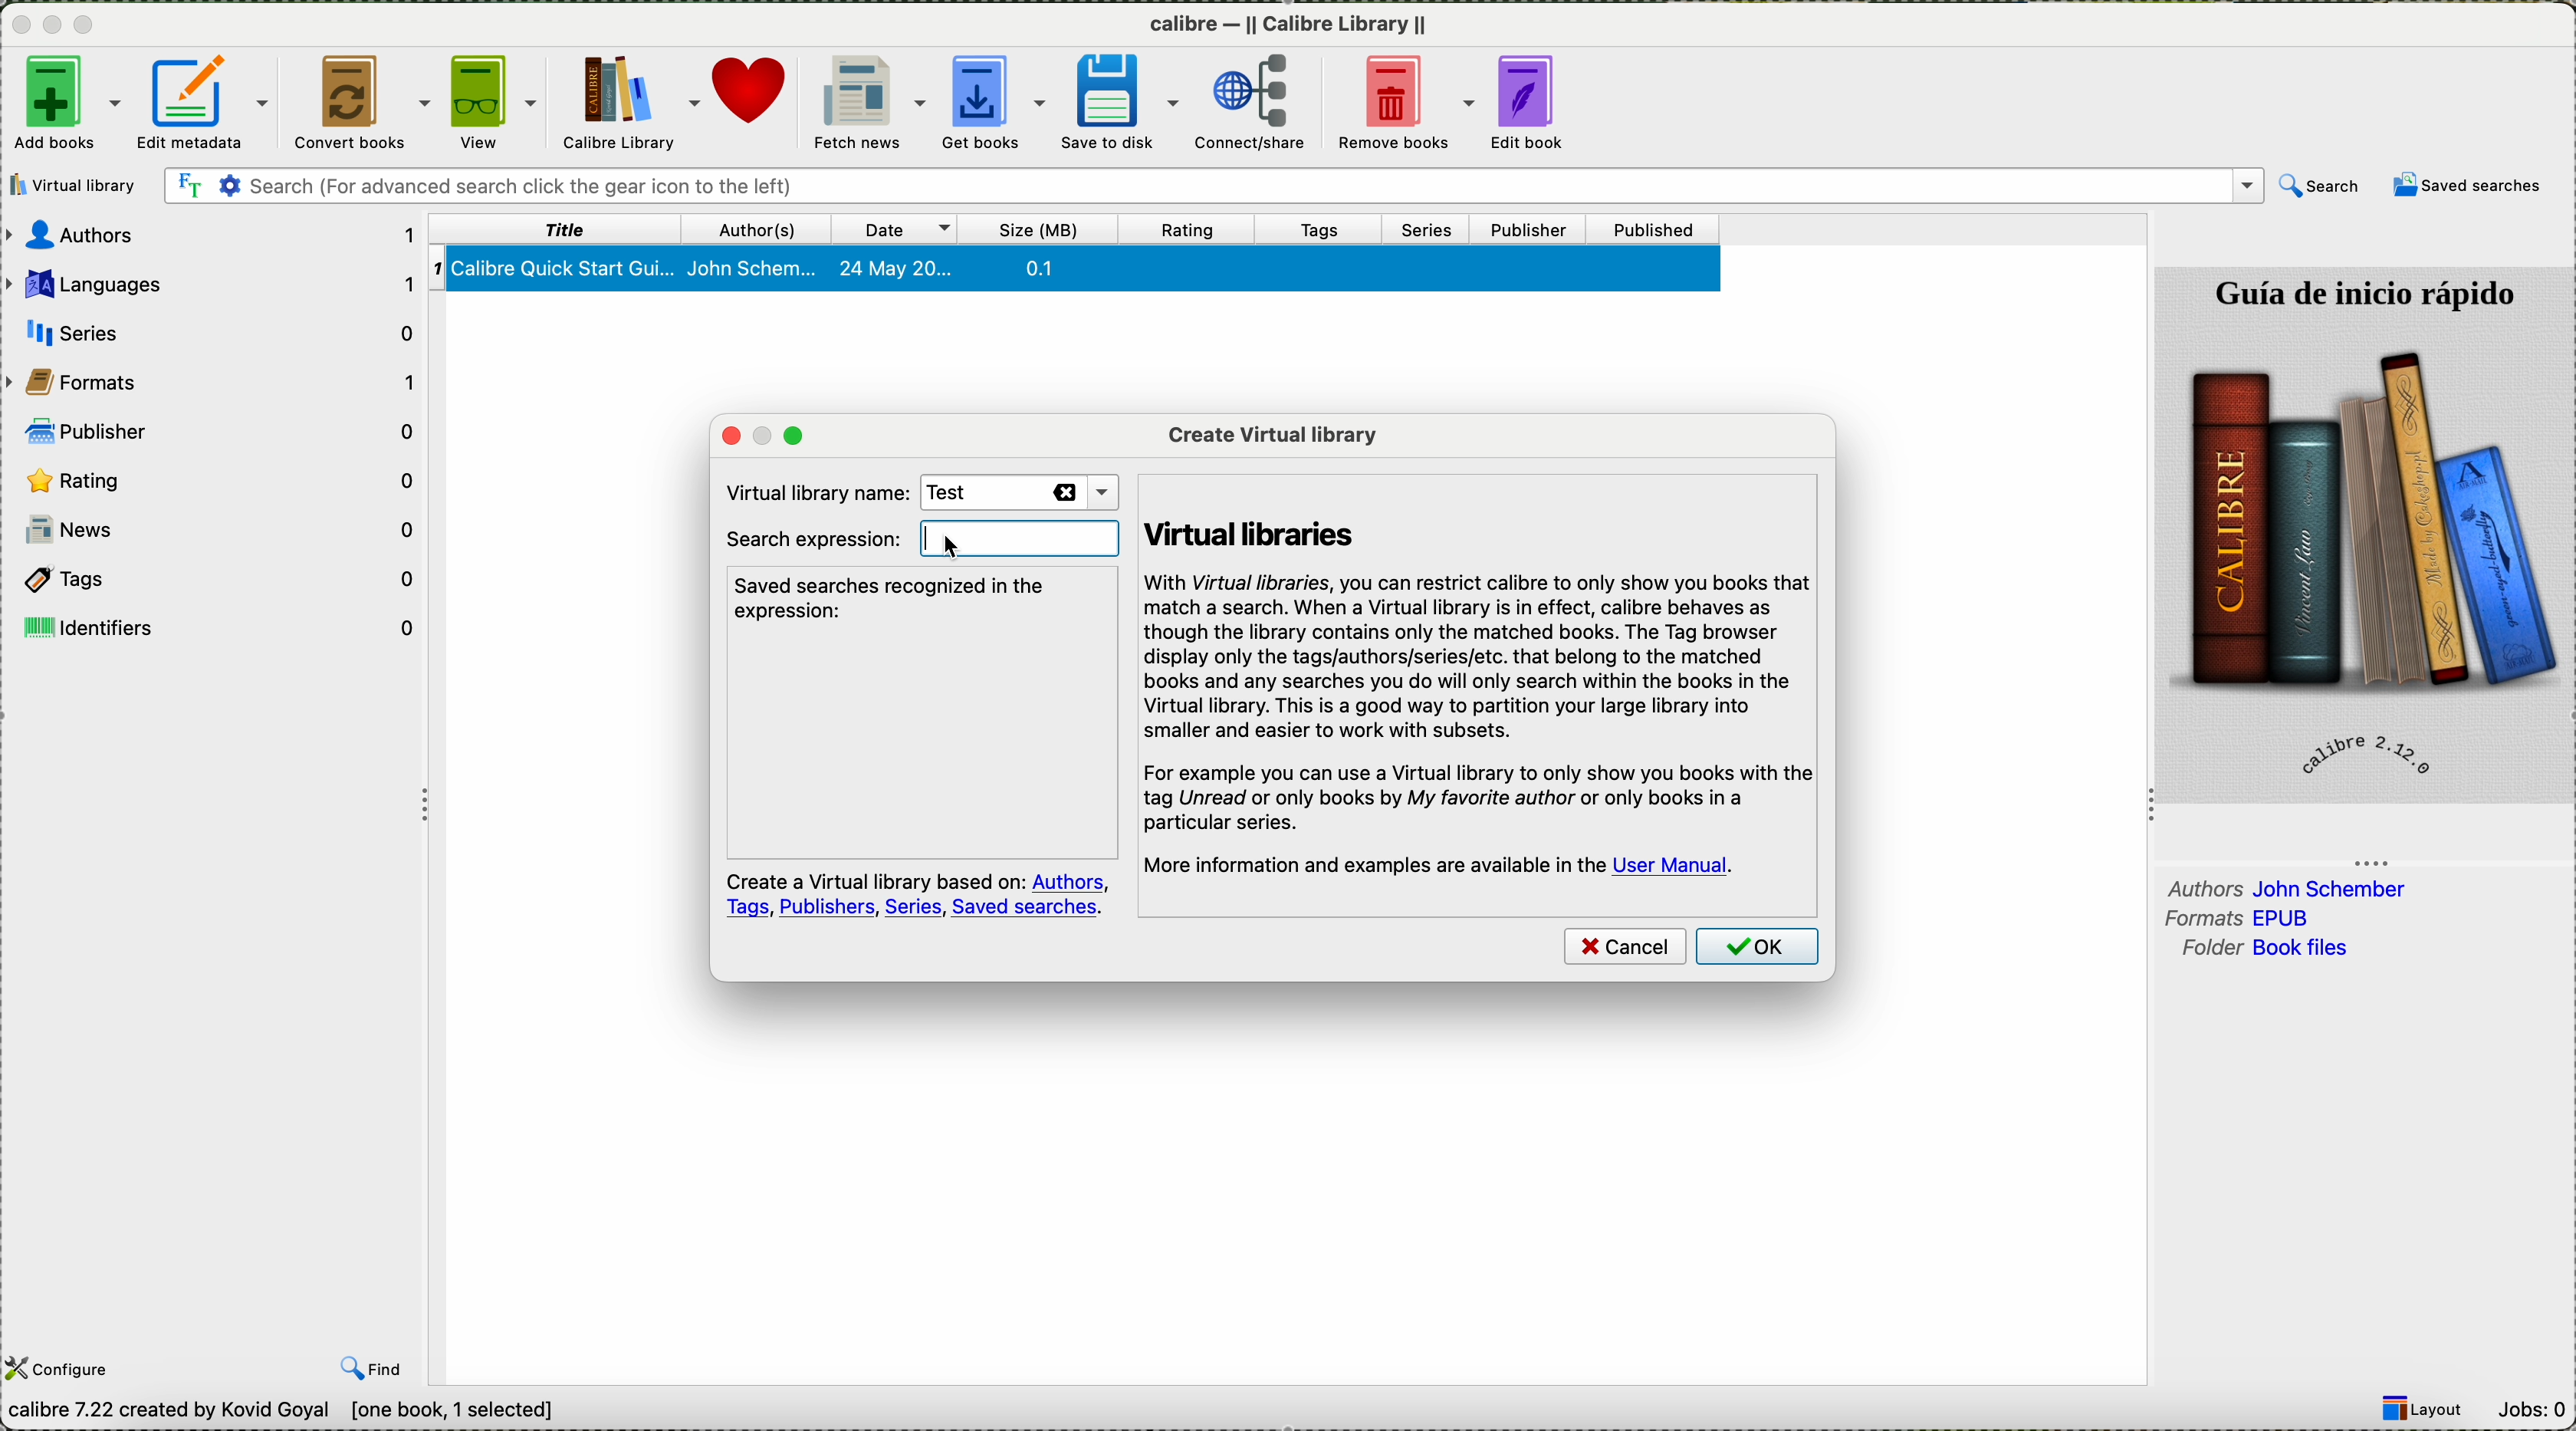  What do you see at coordinates (755, 103) in the screenshot?
I see `donate` at bounding box center [755, 103].